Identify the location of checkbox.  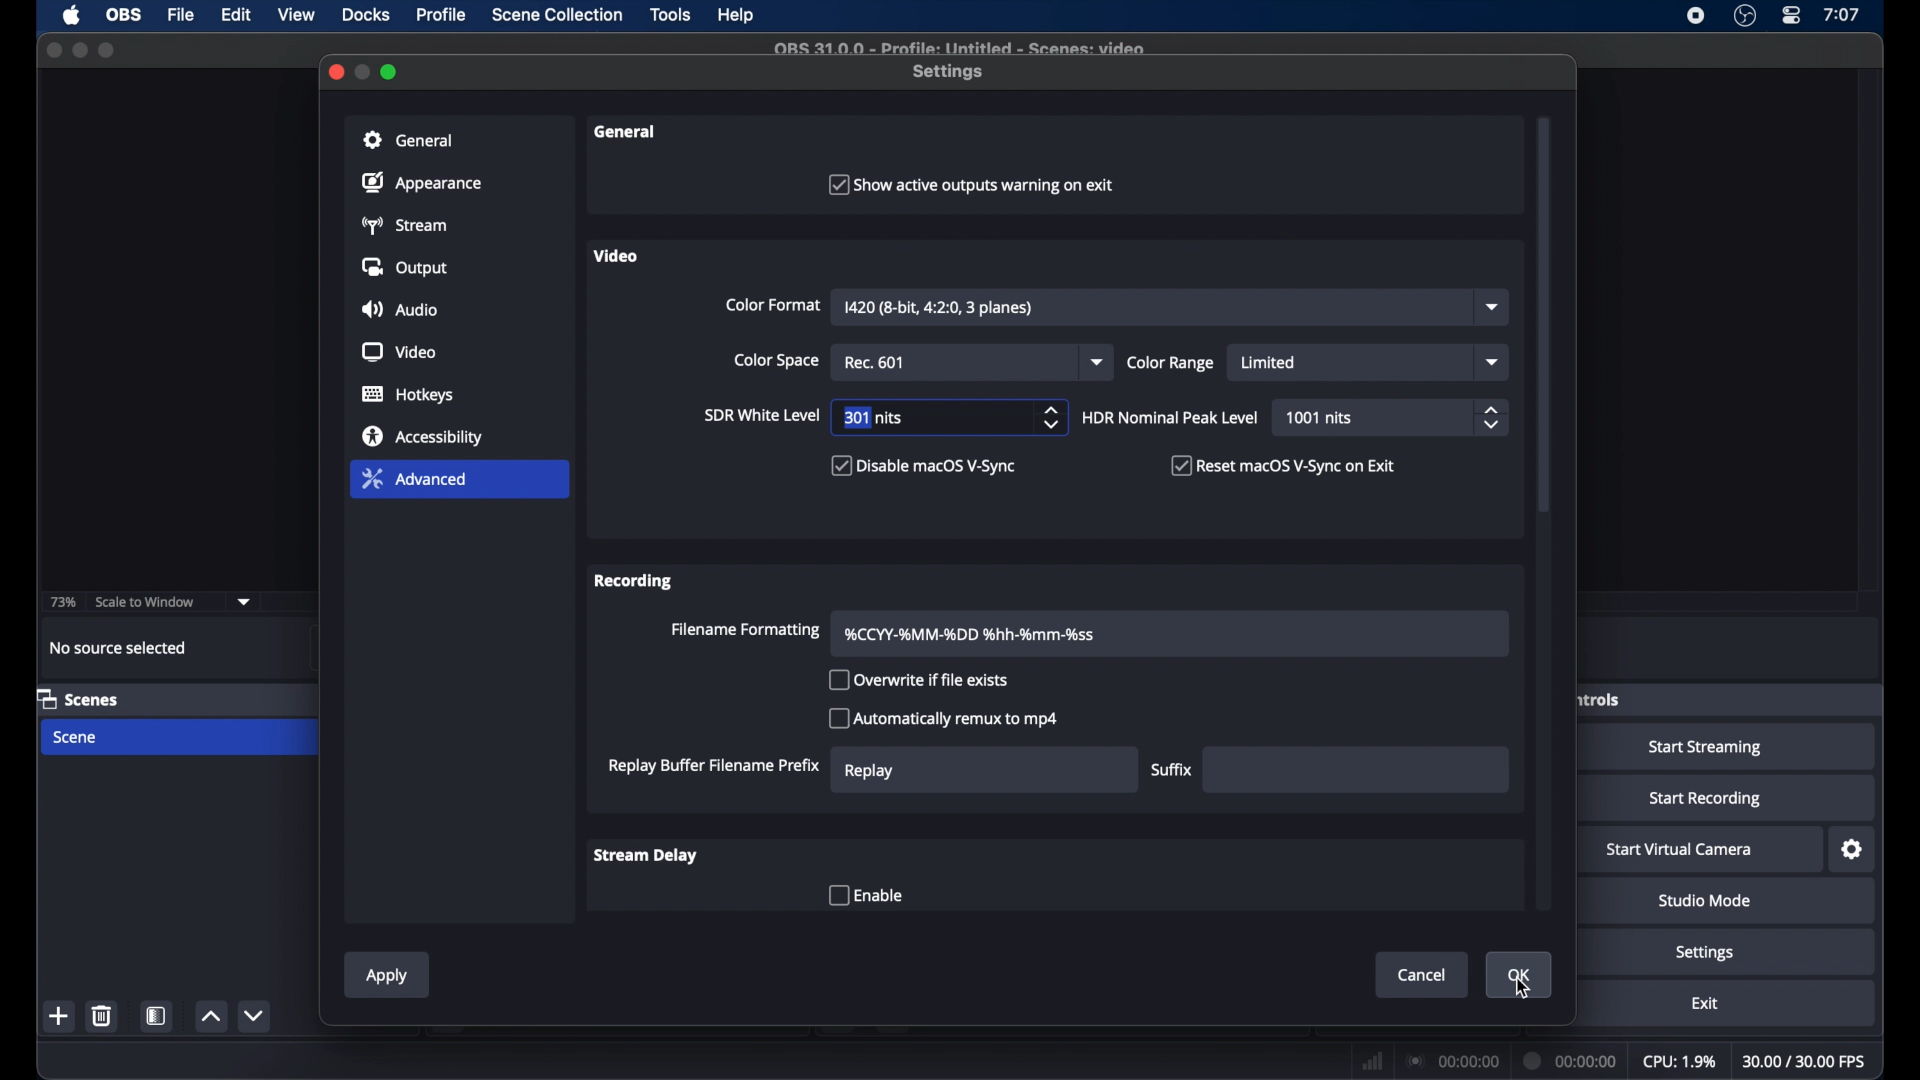
(946, 718).